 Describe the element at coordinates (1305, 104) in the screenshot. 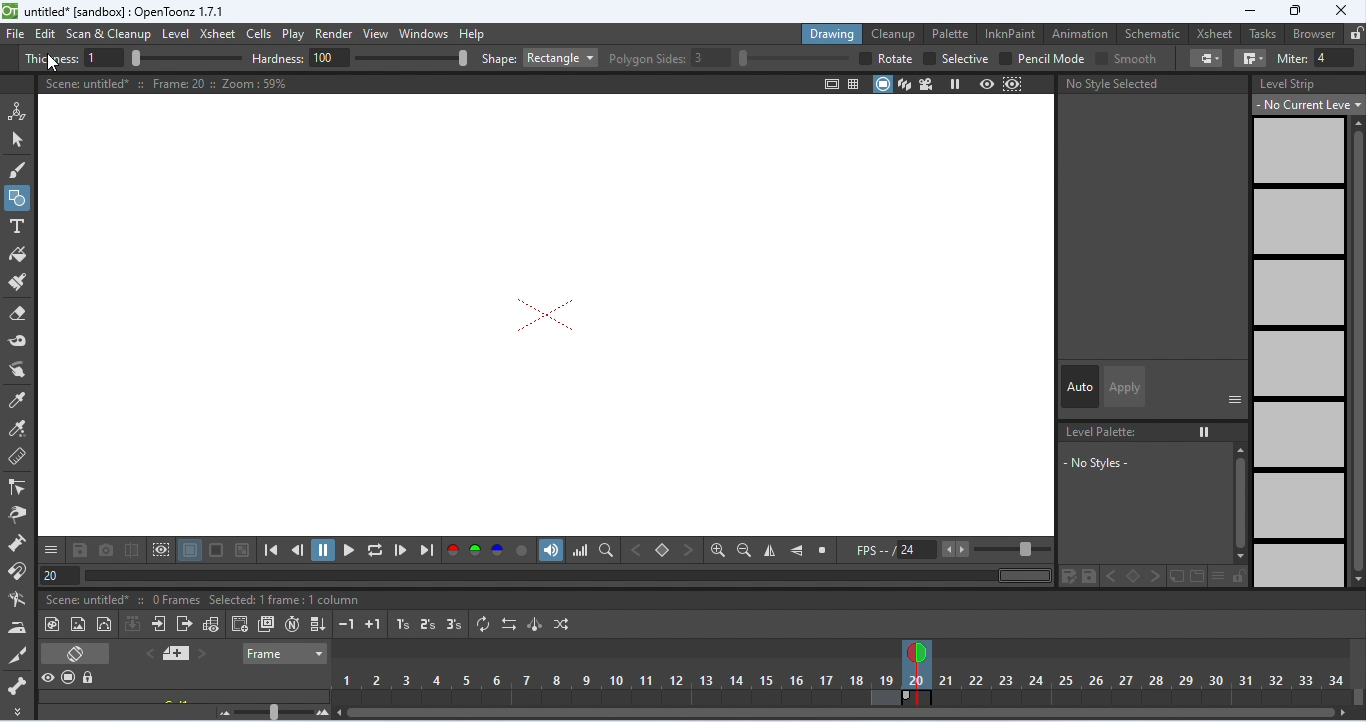

I see `no current level` at that location.